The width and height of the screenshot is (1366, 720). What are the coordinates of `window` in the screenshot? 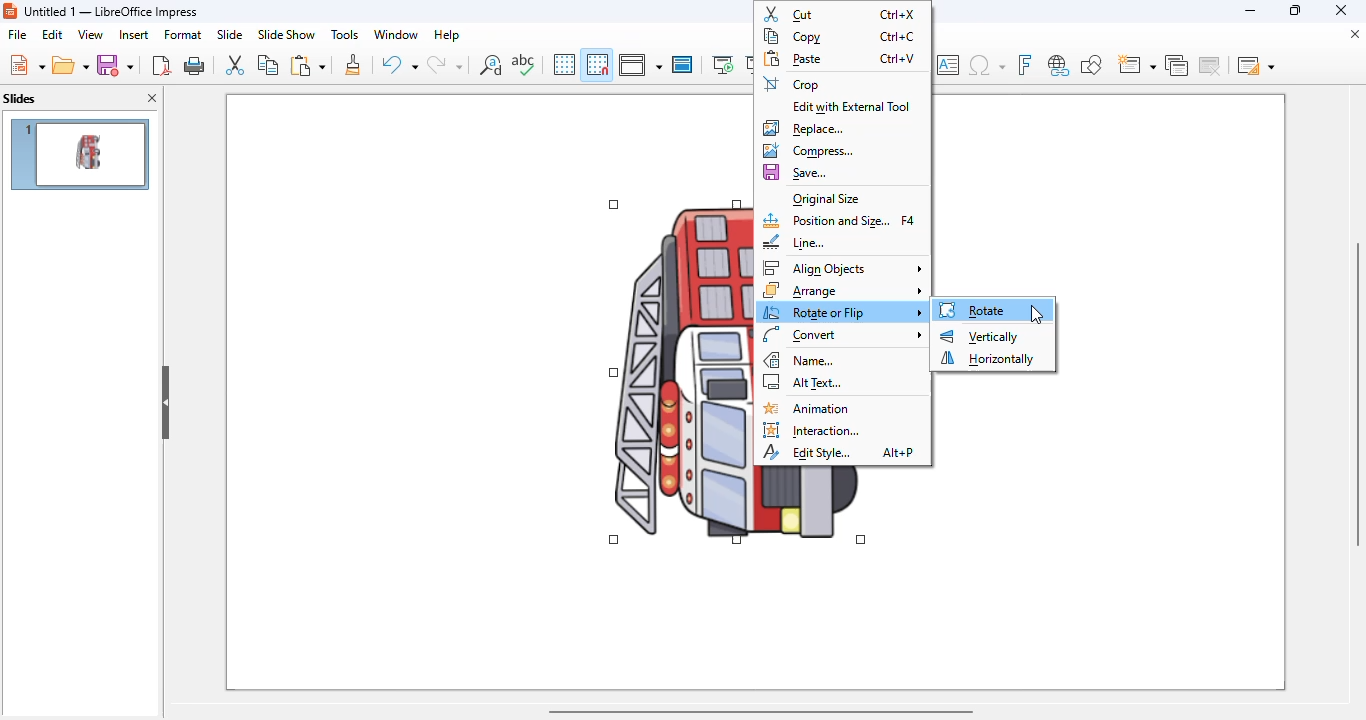 It's located at (397, 34).